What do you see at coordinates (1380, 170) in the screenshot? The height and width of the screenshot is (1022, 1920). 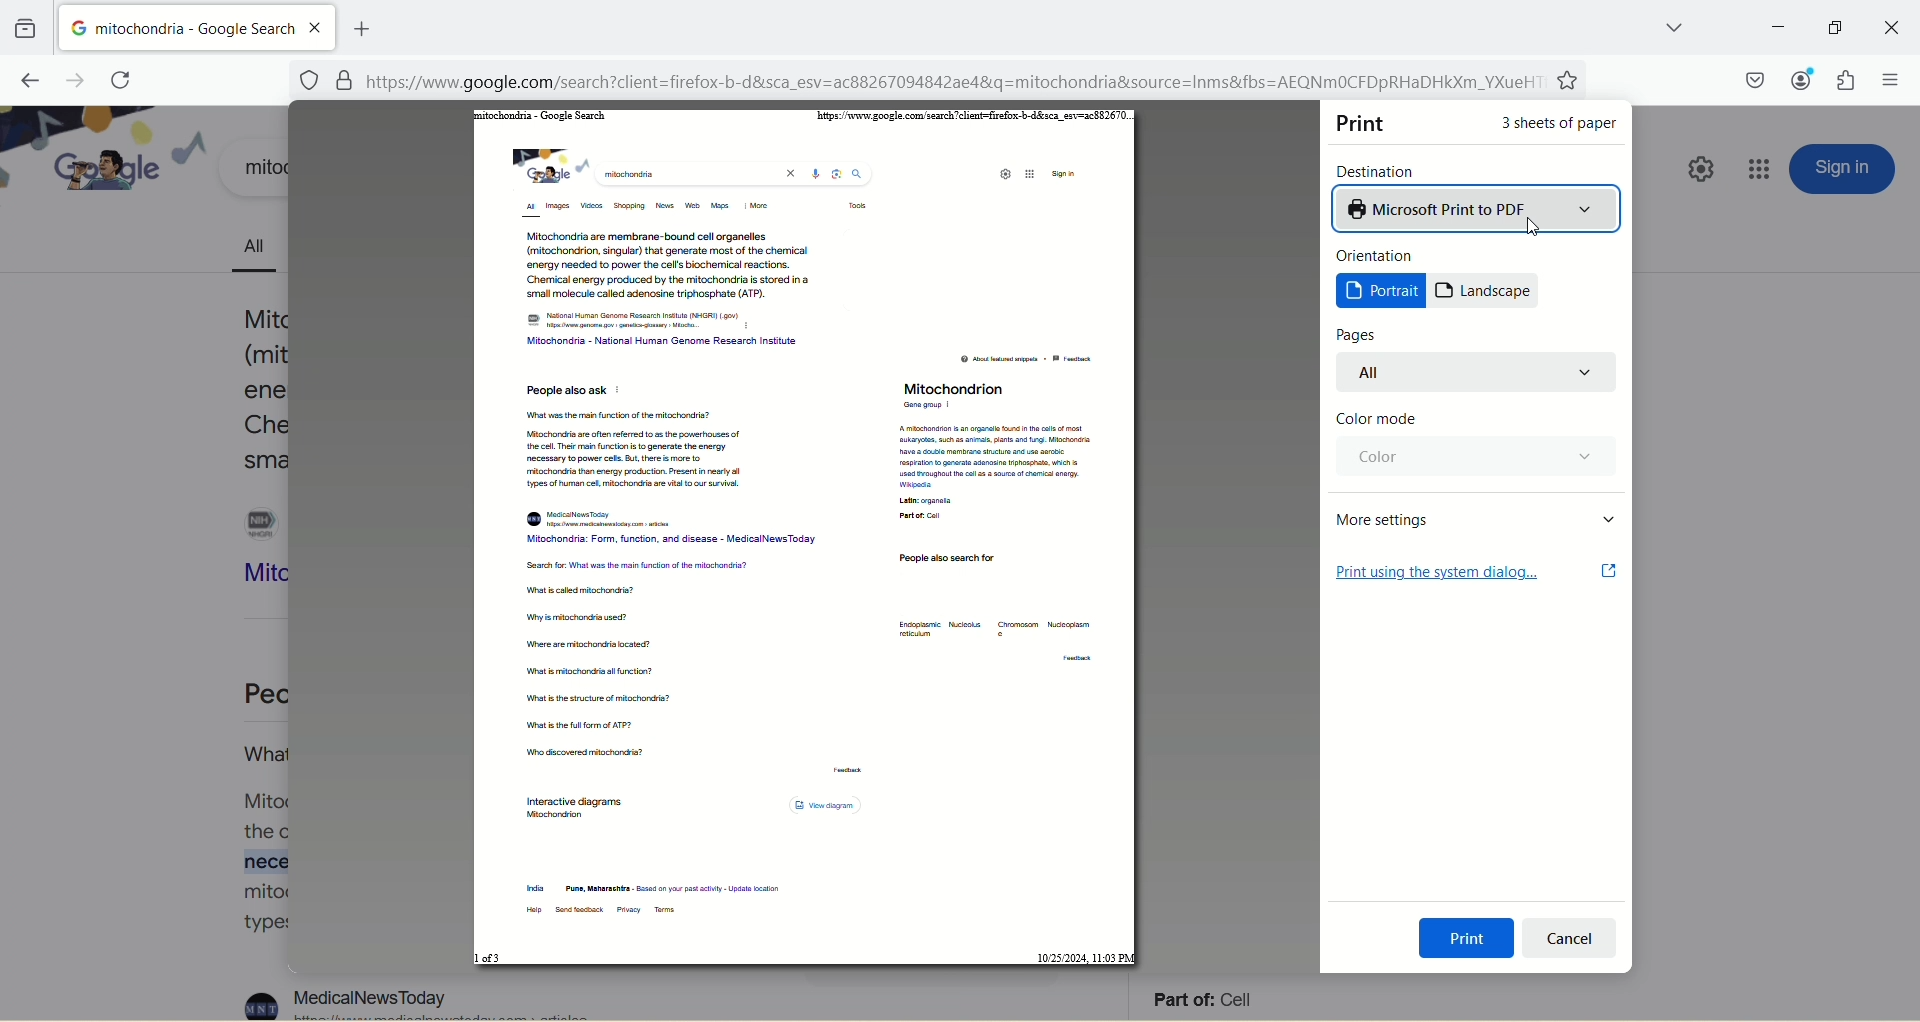 I see `destination` at bounding box center [1380, 170].